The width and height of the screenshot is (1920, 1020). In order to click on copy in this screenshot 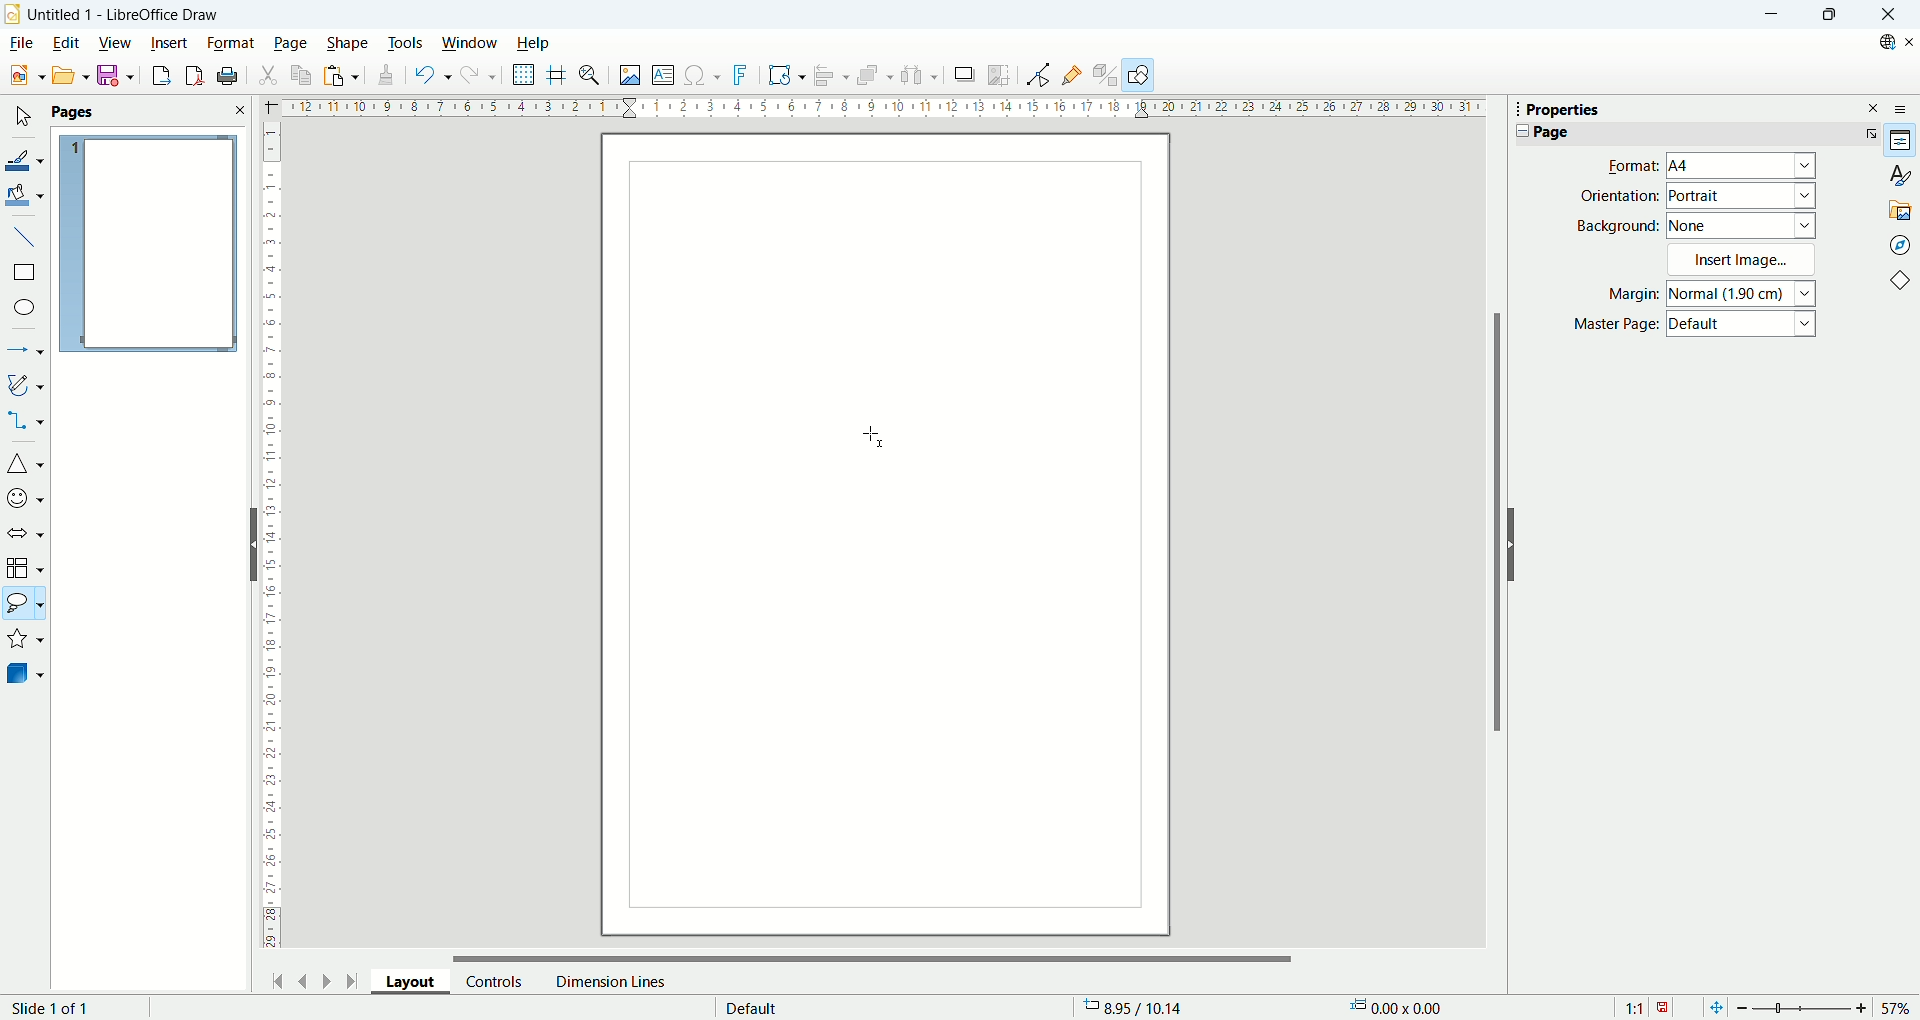, I will do `click(302, 75)`.